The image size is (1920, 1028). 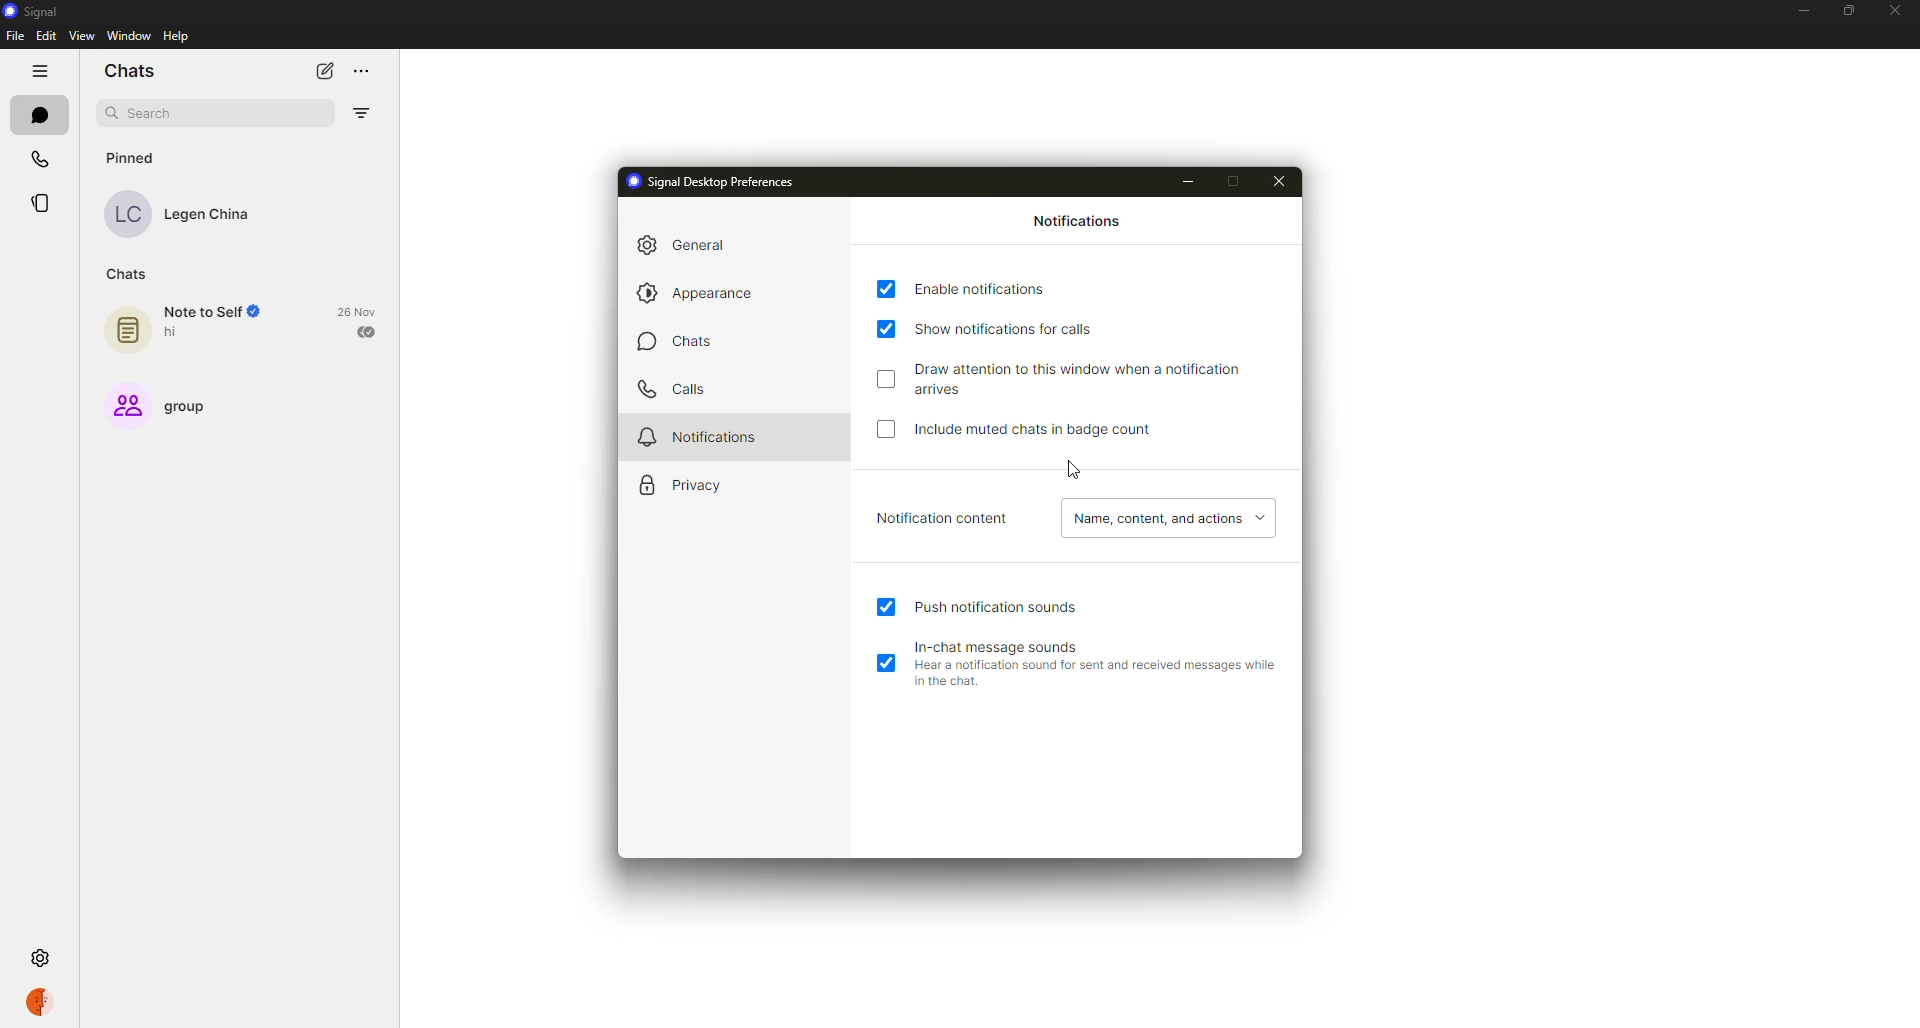 What do you see at coordinates (177, 37) in the screenshot?
I see `help` at bounding box center [177, 37].